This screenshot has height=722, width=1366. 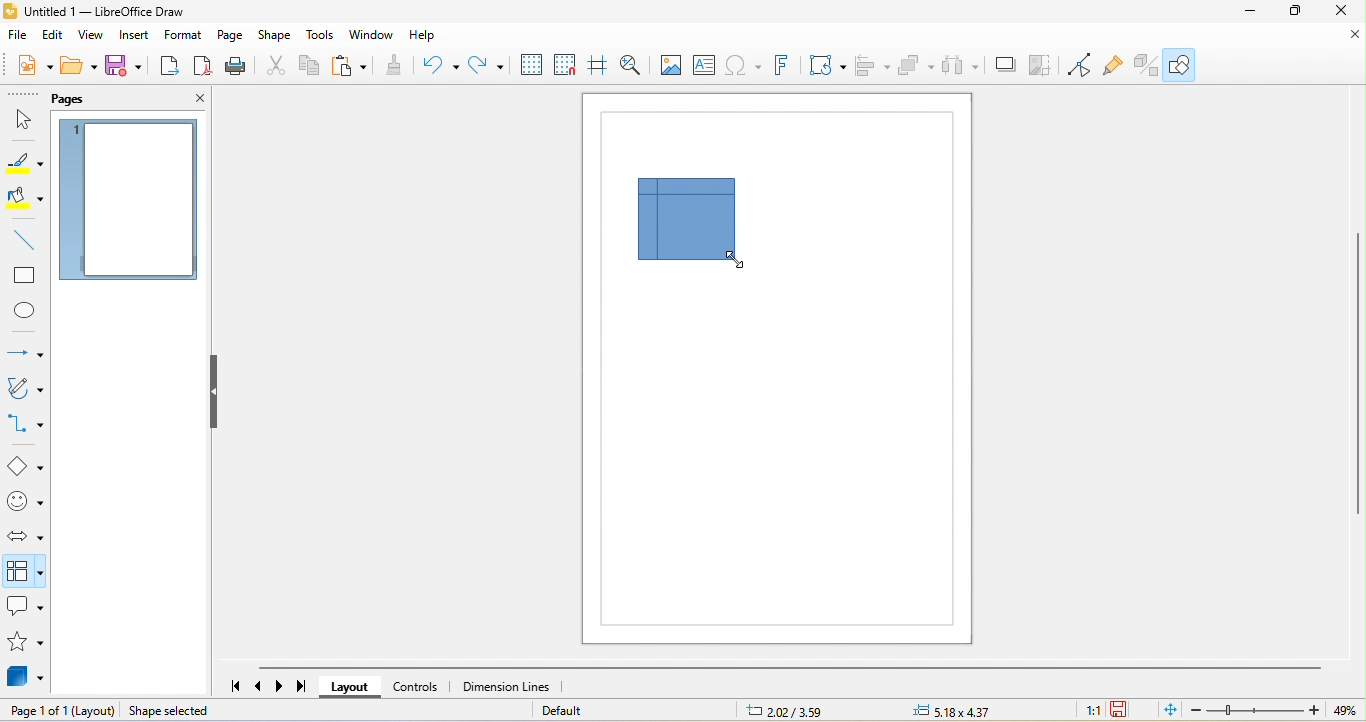 What do you see at coordinates (128, 202) in the screenshot?
I see `page 1` at bounding box center [128, 202].